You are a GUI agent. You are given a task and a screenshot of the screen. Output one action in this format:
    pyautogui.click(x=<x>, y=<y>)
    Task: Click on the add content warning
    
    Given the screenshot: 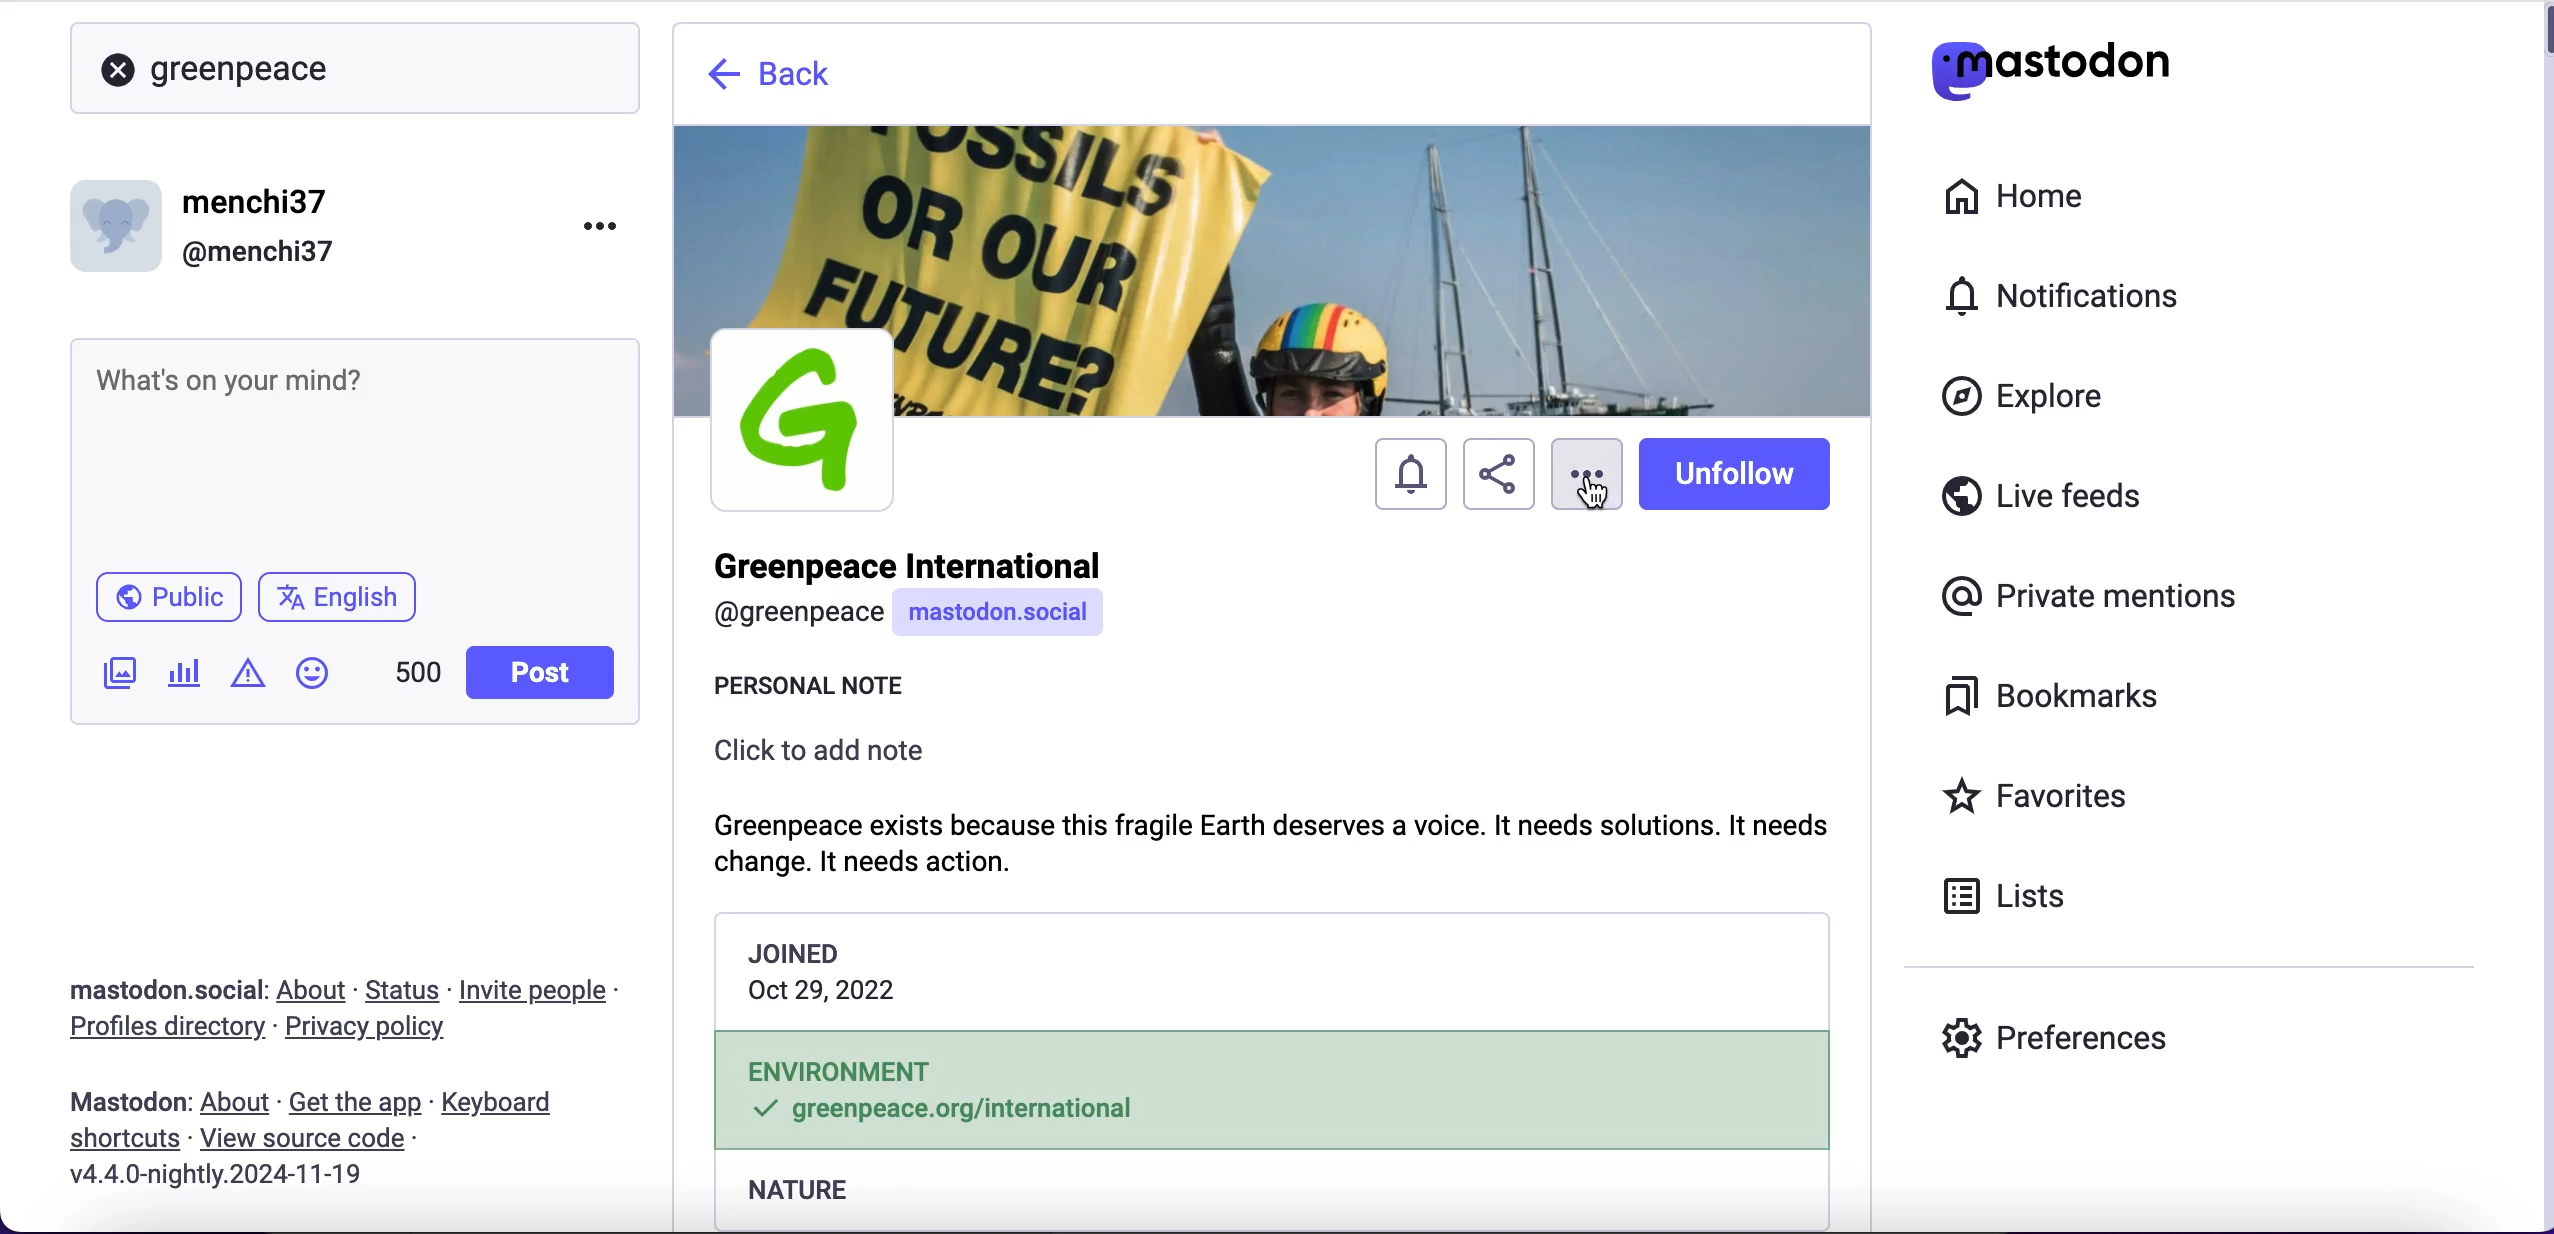 What is the action you would take?
    pyautogui.click(x=252, y=676)
    